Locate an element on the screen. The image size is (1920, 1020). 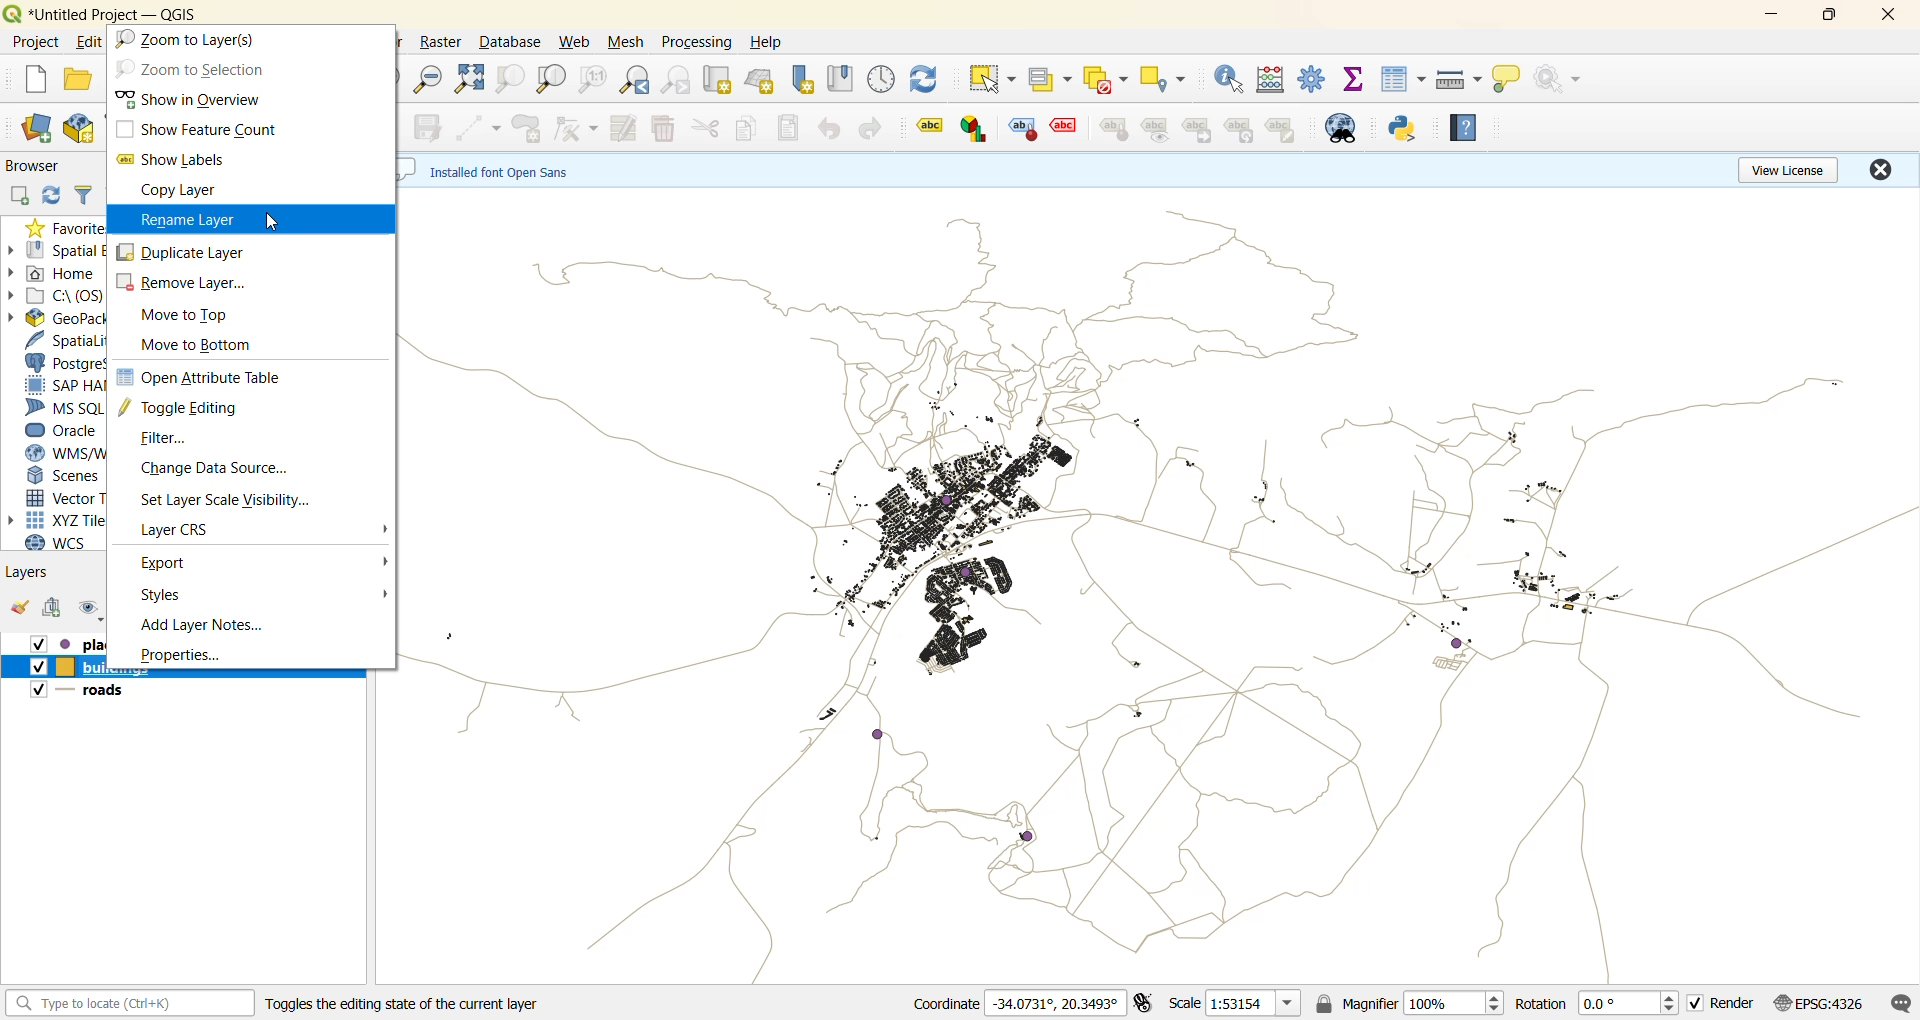
zoom selection is located at coordinates (511, 81).